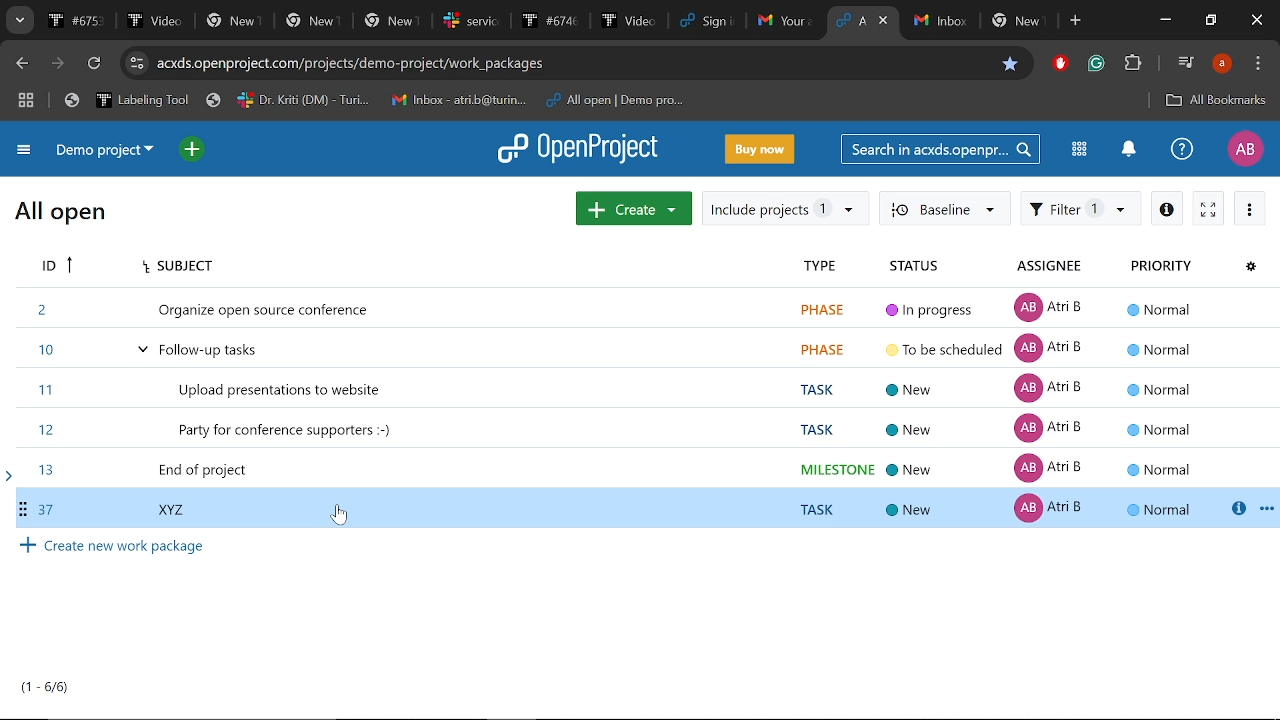 The height and width of the screenshot is (720, 1280). What do you see at coordinates (19, 64) in the screenshot?
I see `Previous page` at bounding box center [19, 64].